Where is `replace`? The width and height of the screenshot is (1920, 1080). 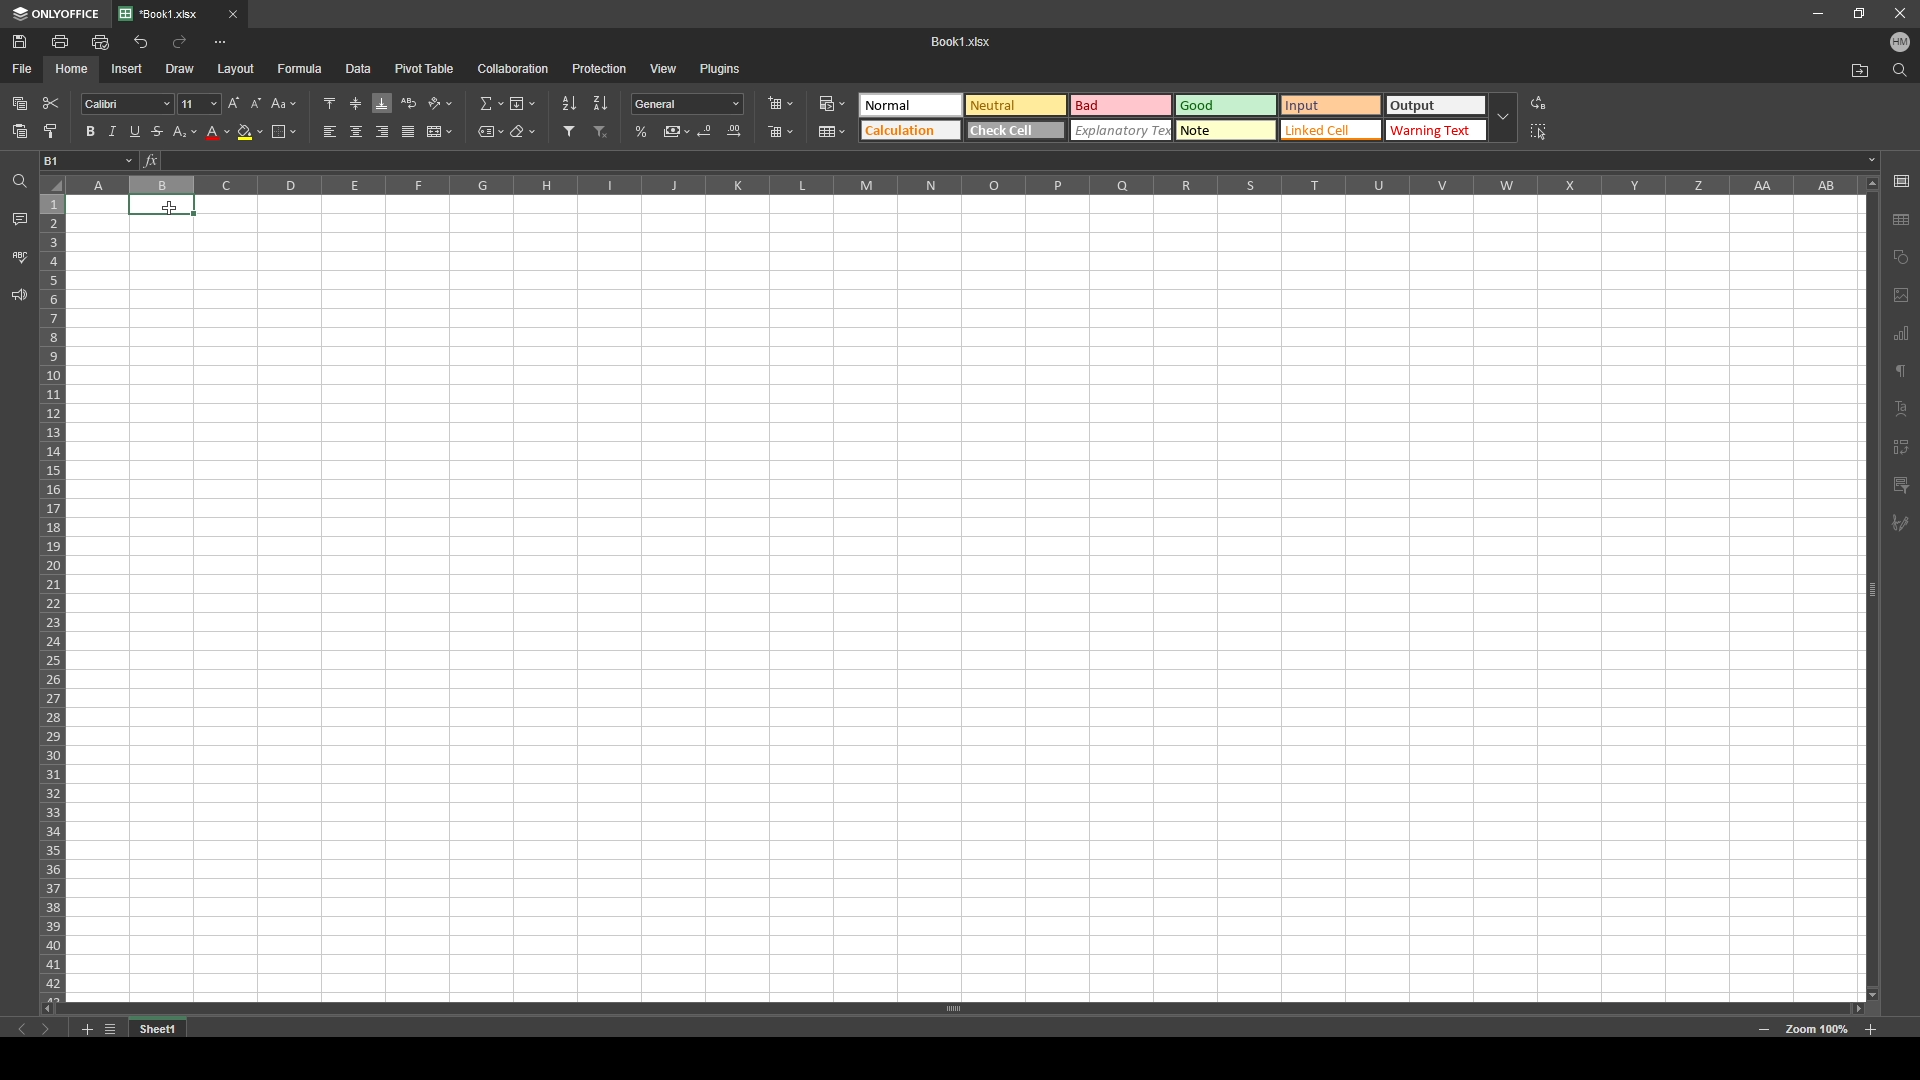 replace is located at coordinates (1538, 103).